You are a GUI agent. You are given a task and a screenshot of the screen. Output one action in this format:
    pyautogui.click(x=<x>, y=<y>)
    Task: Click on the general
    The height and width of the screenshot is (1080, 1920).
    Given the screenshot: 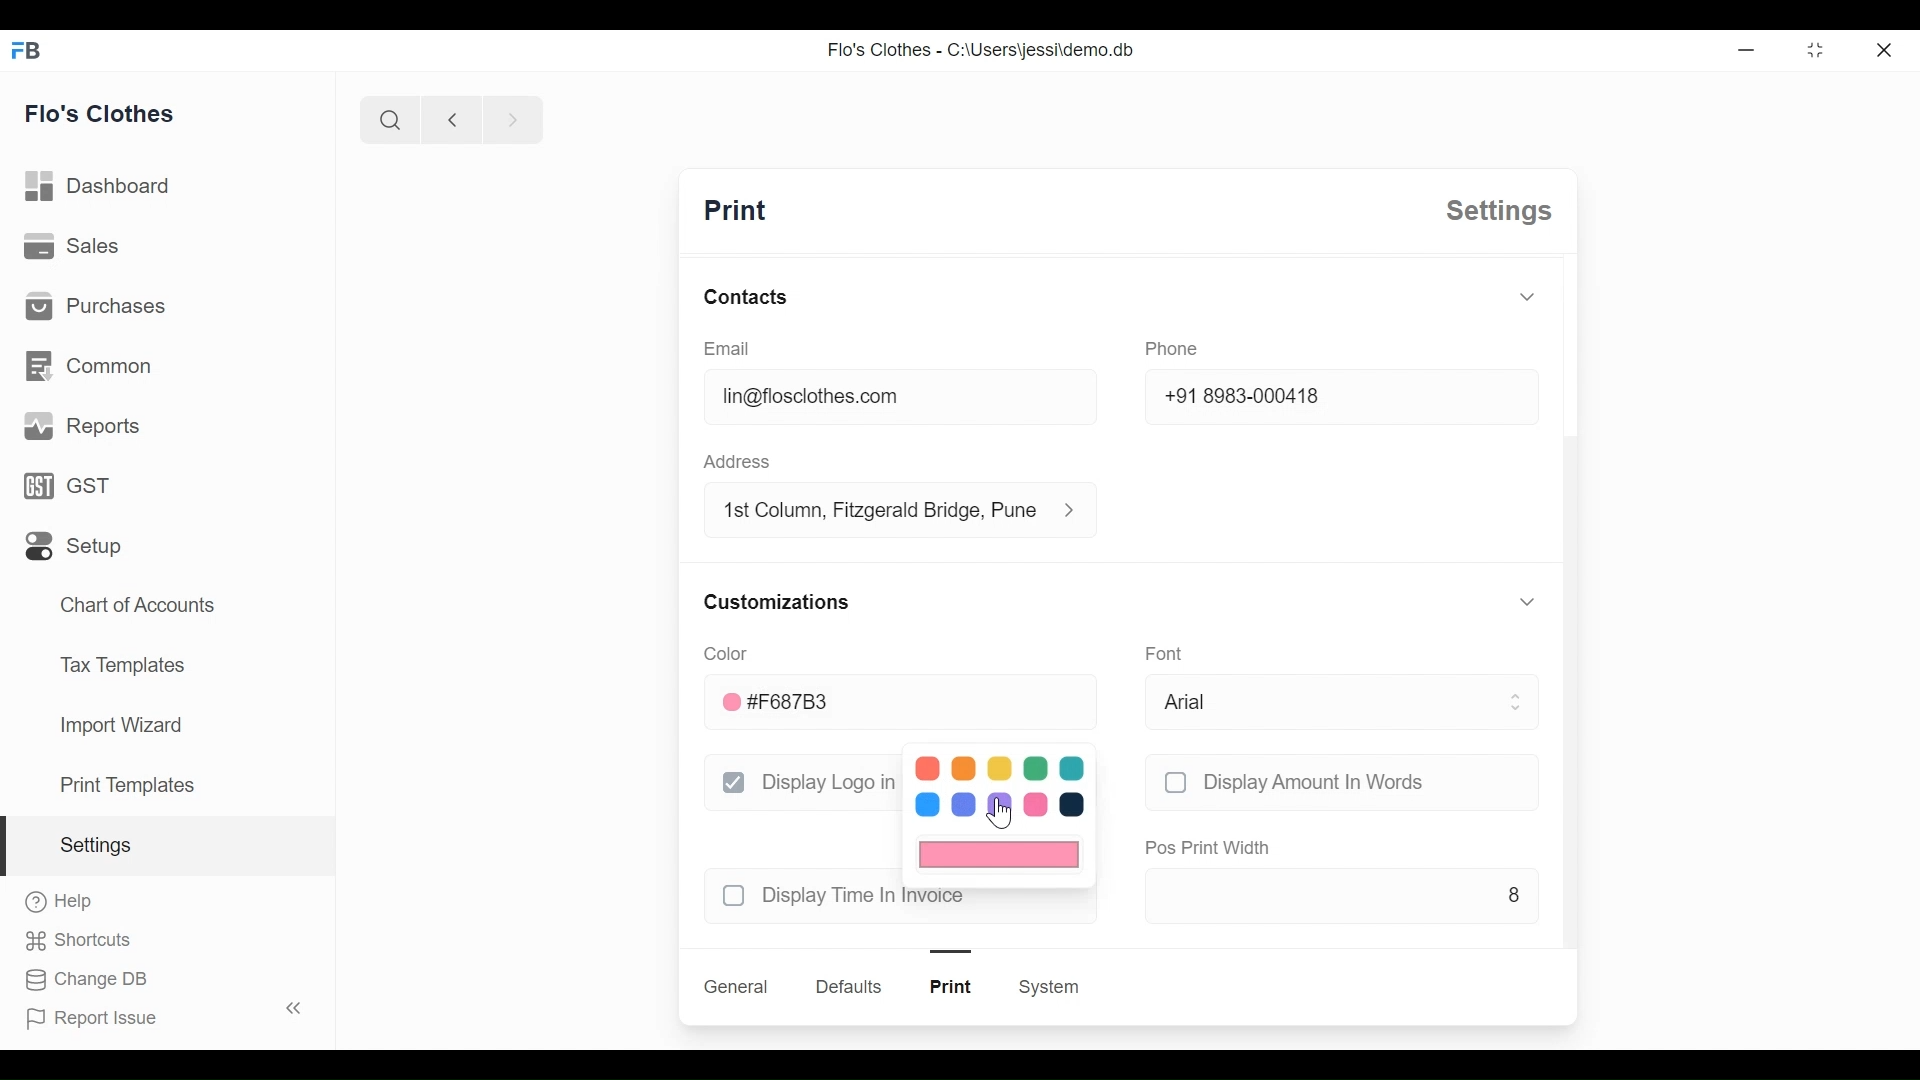 What is the action you would take?
    pyautogui.click(x=737, y=987)
    